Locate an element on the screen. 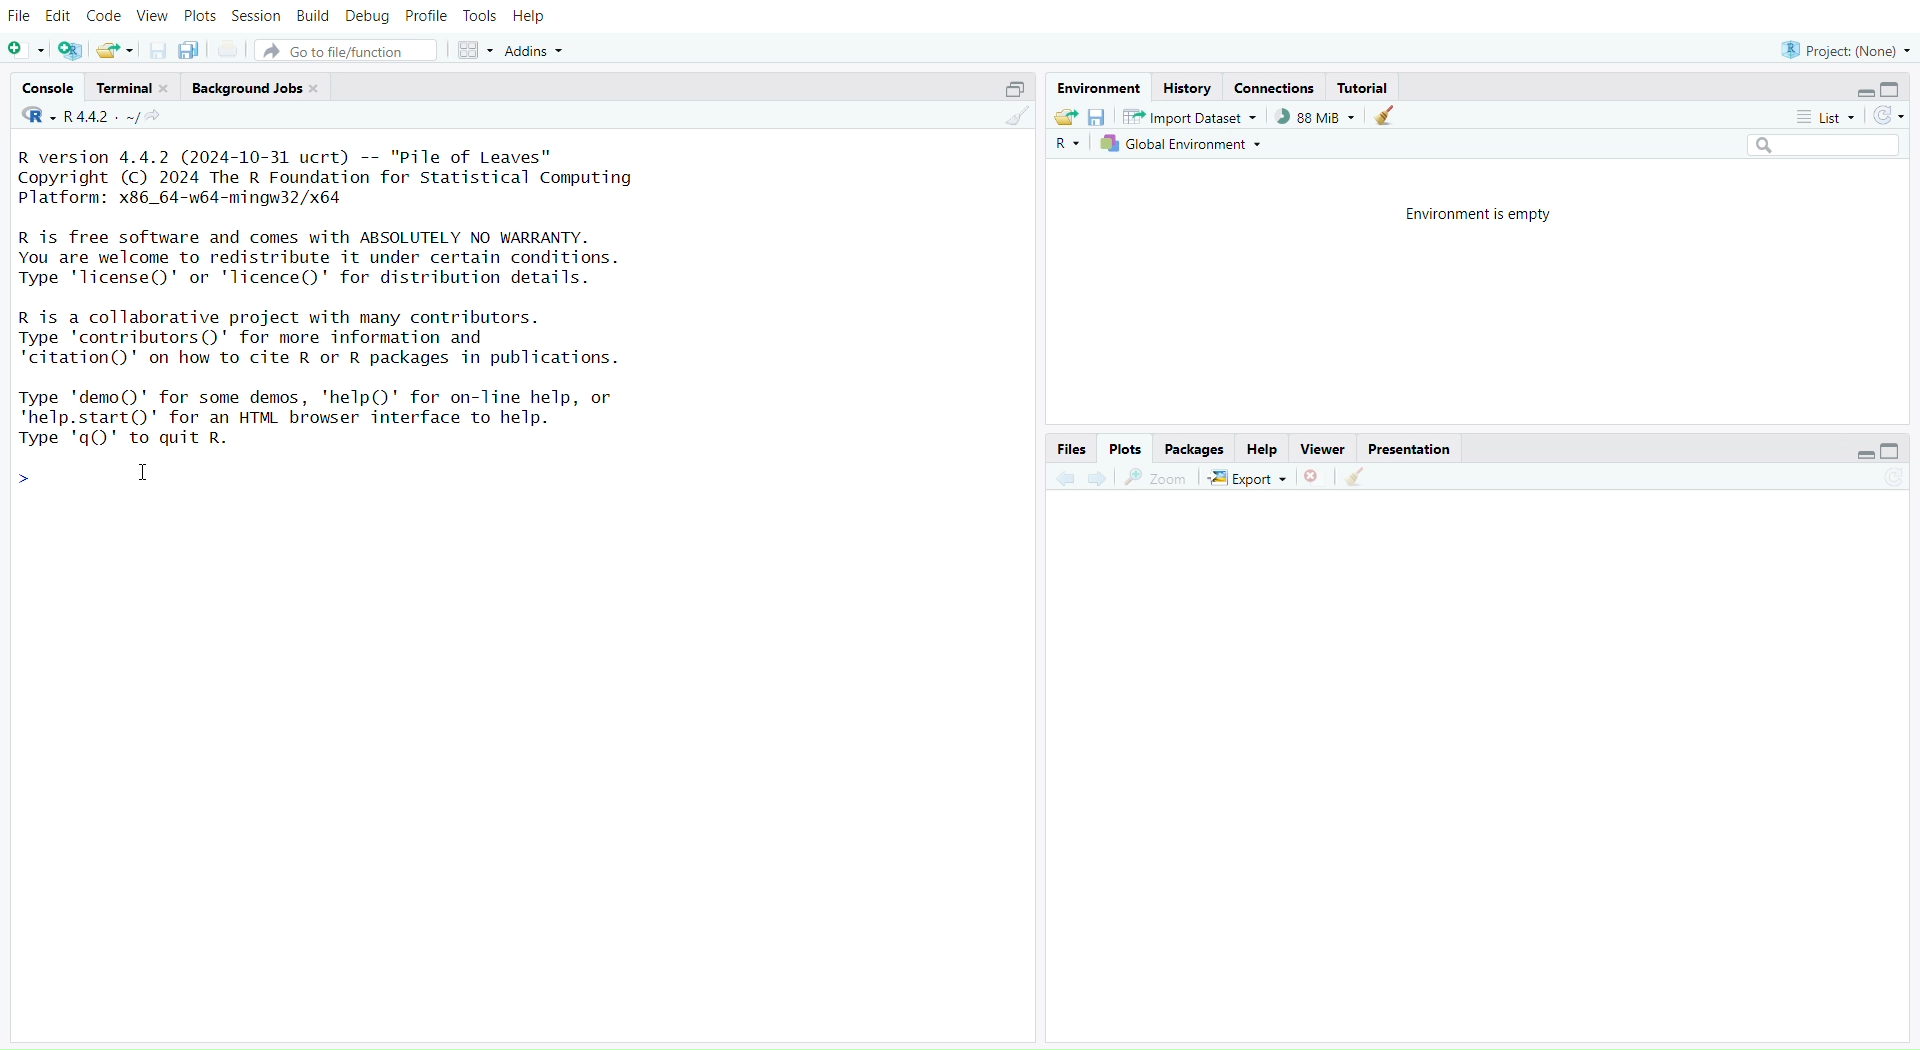  help is located at coordinates (1262, 449).